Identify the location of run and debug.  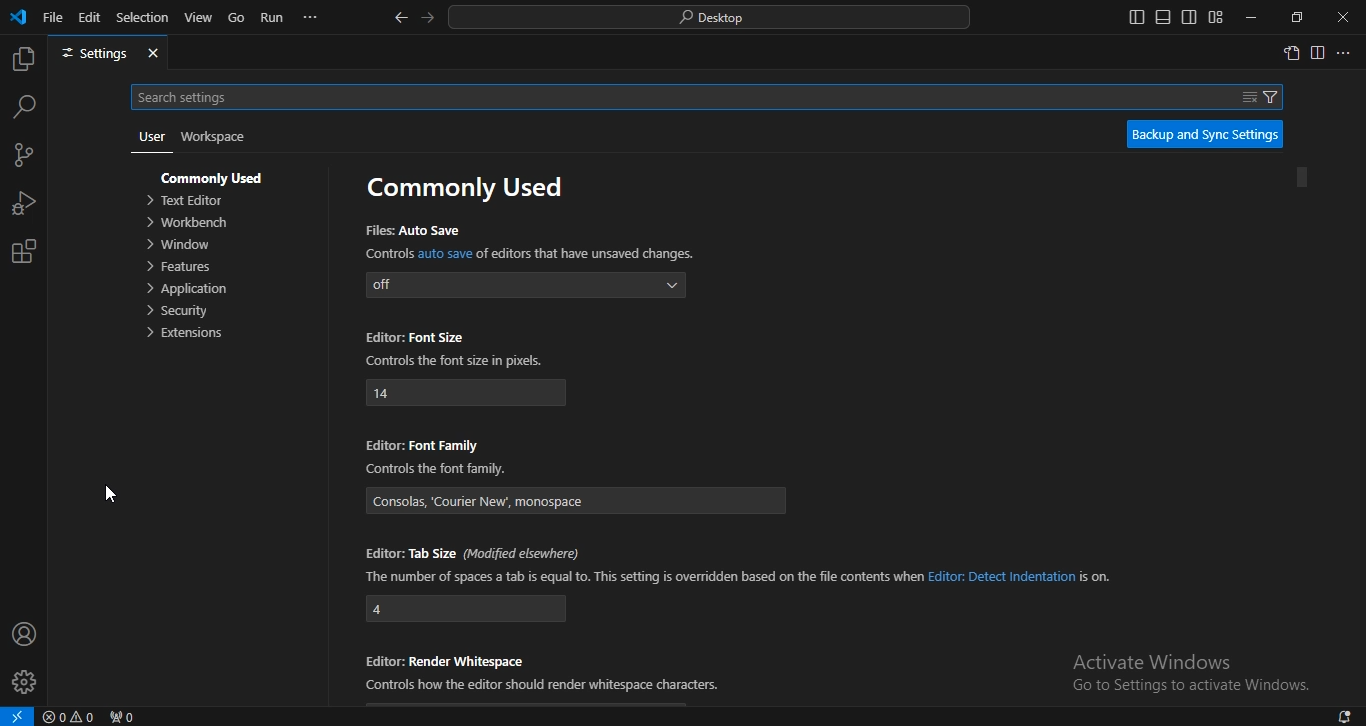
(23, 205).